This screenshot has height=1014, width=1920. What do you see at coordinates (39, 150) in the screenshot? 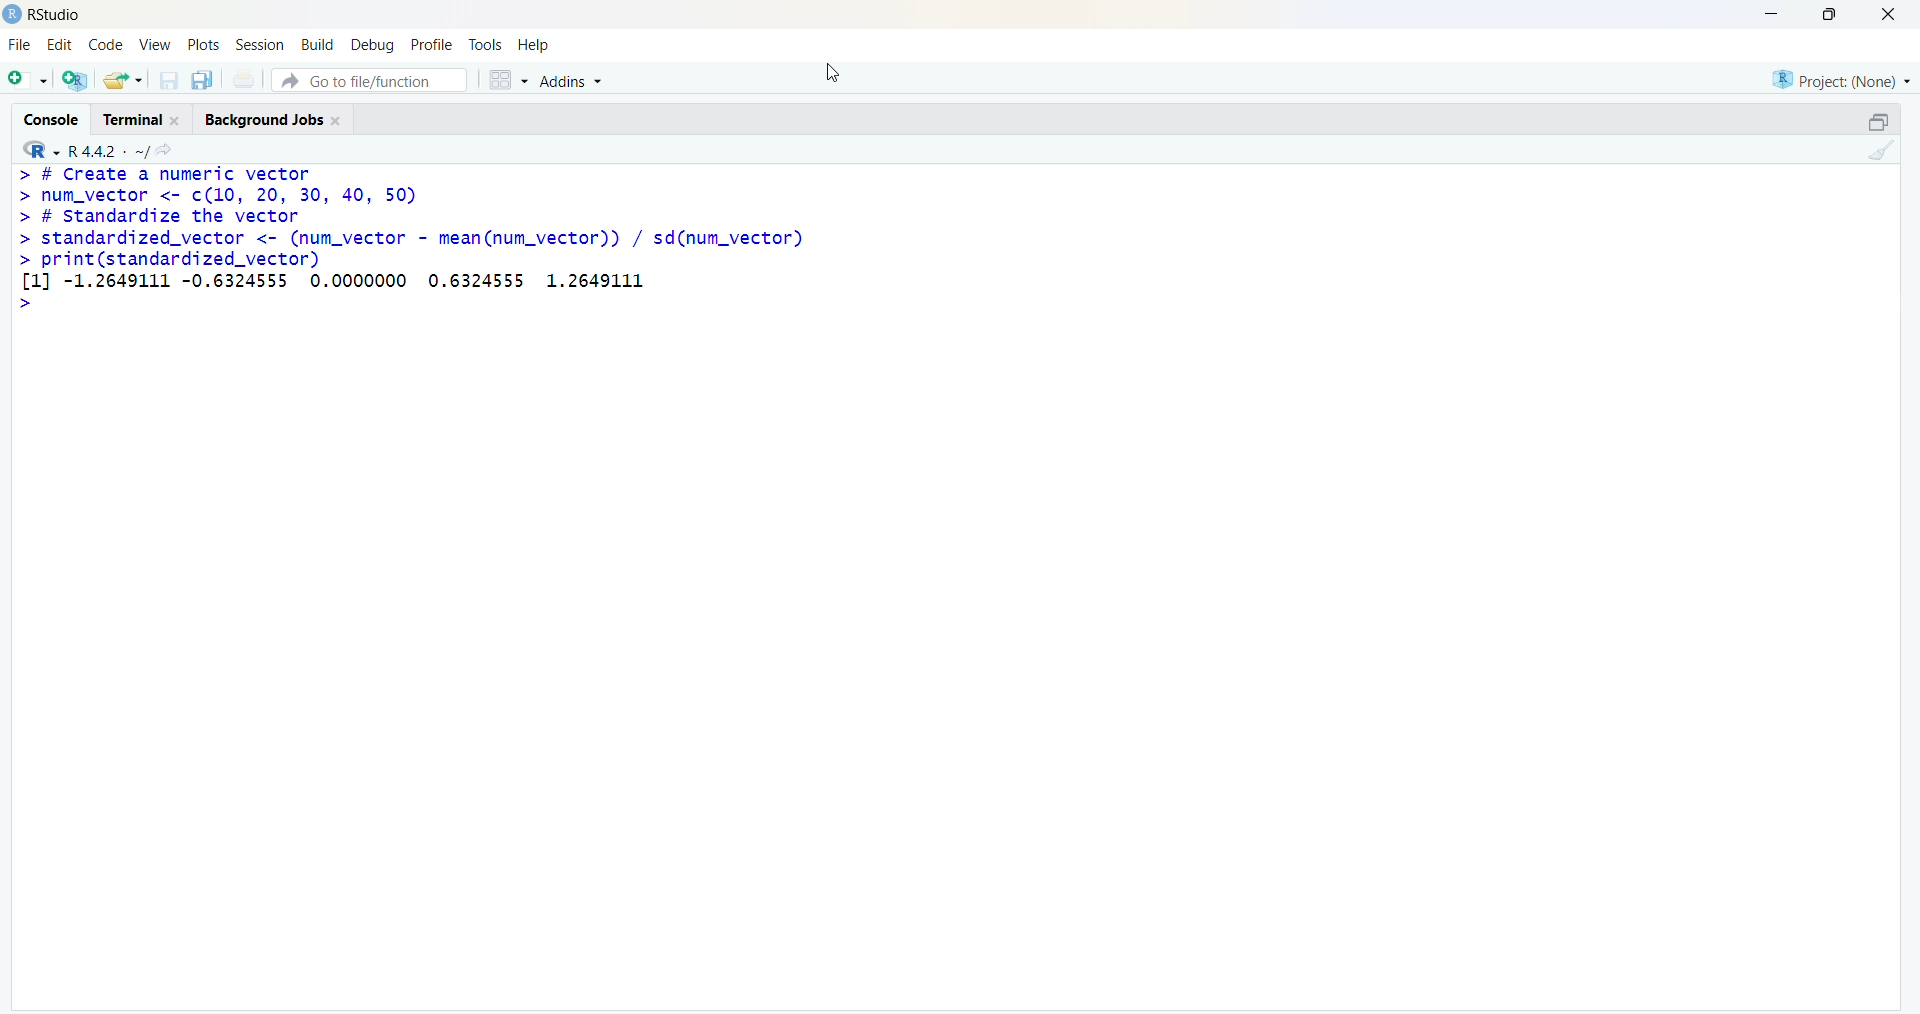
I see `R` at bounding box center [39, 150].